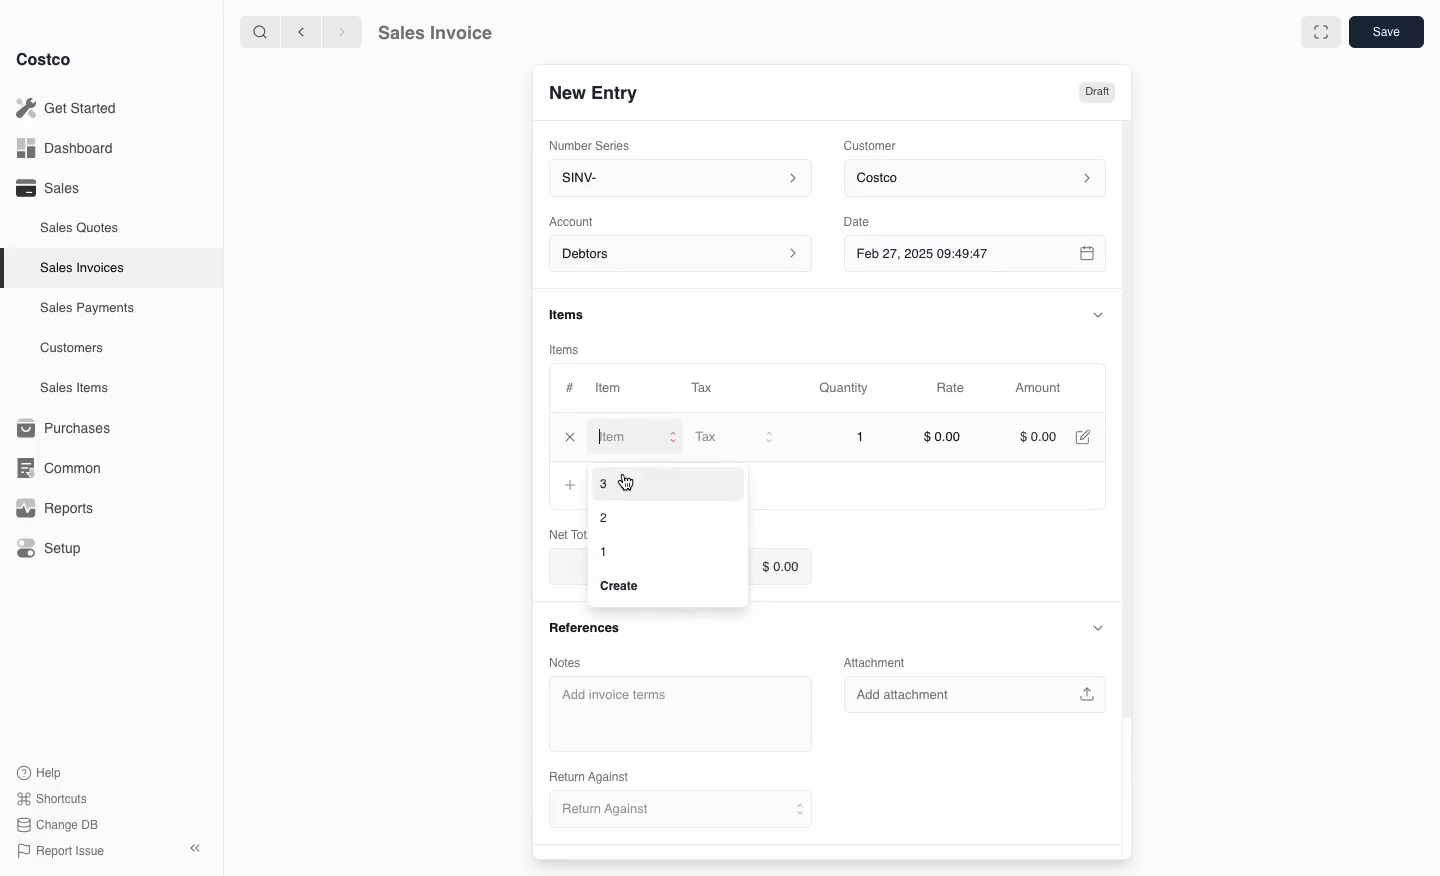 Image resolution: width=1440 pixels, height=876 pixels. What do you see at coordinates (576, 316) in the screenshot?
I see `Items` at bounding box center [576, 316].